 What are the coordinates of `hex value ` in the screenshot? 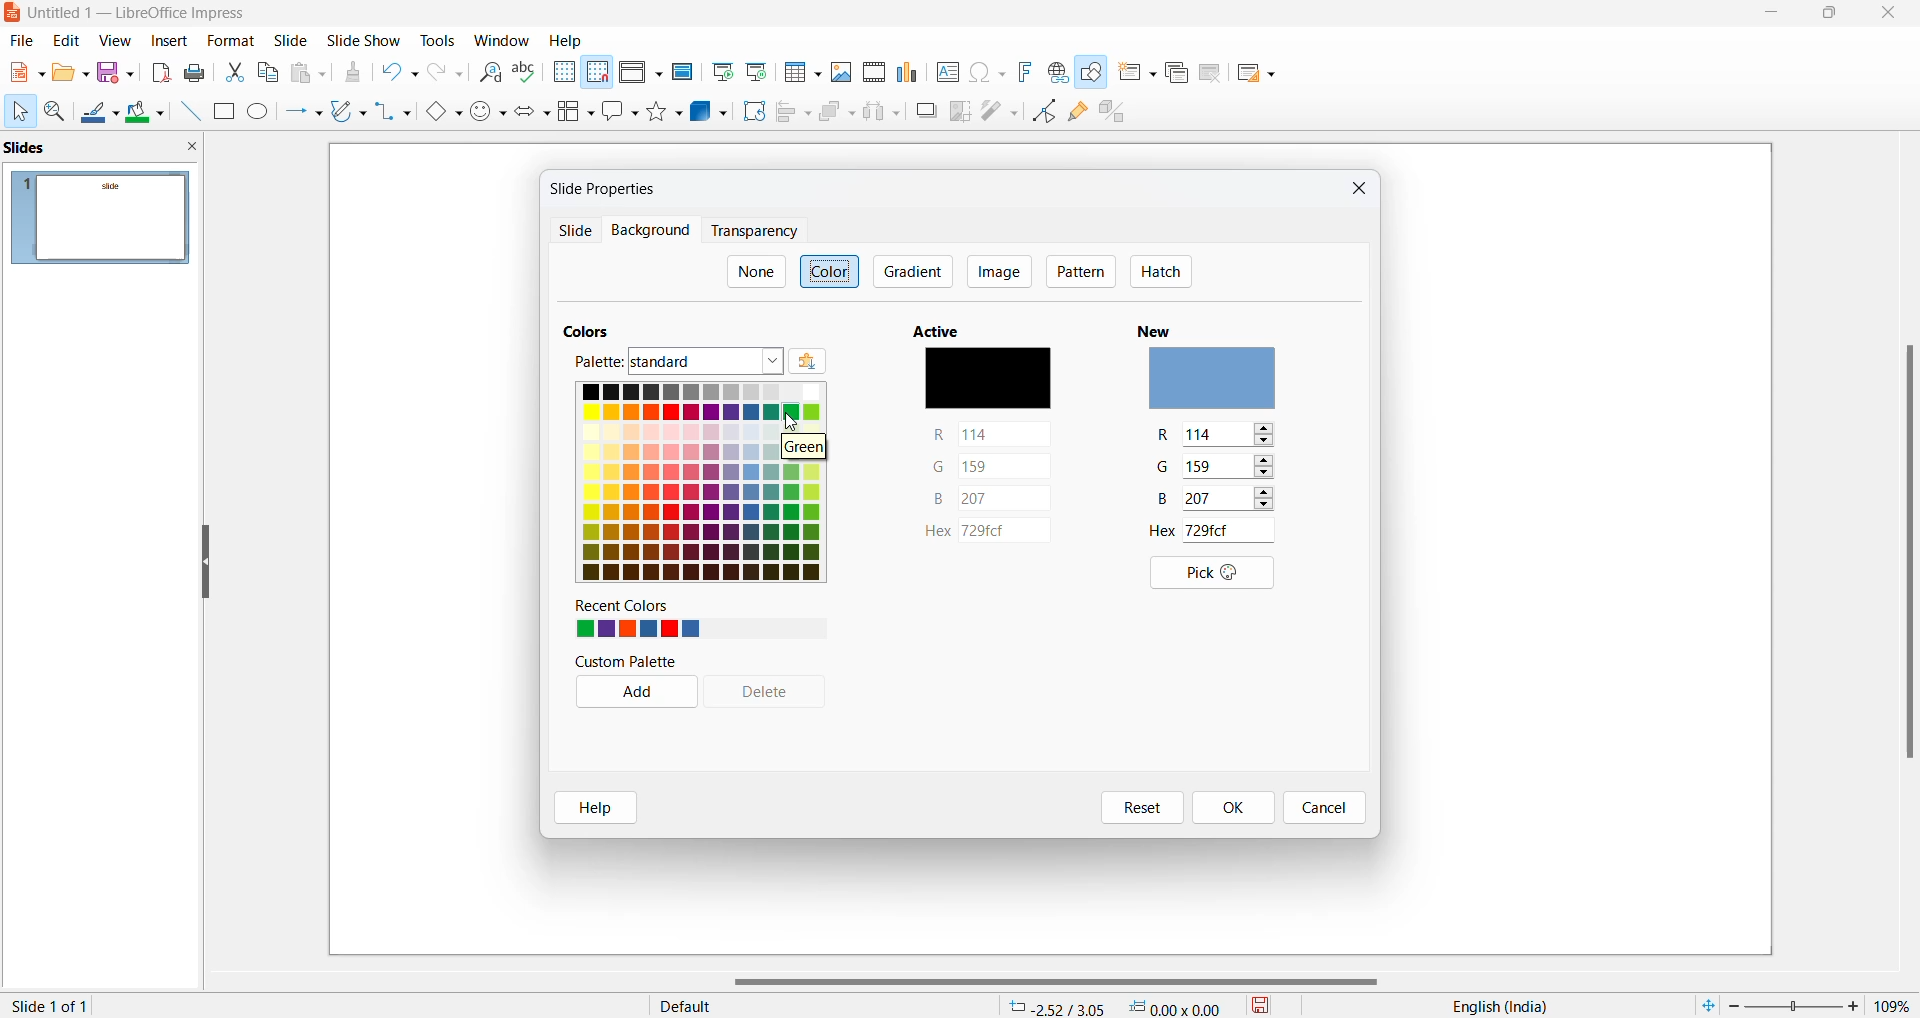 It's located at (1165, 531).